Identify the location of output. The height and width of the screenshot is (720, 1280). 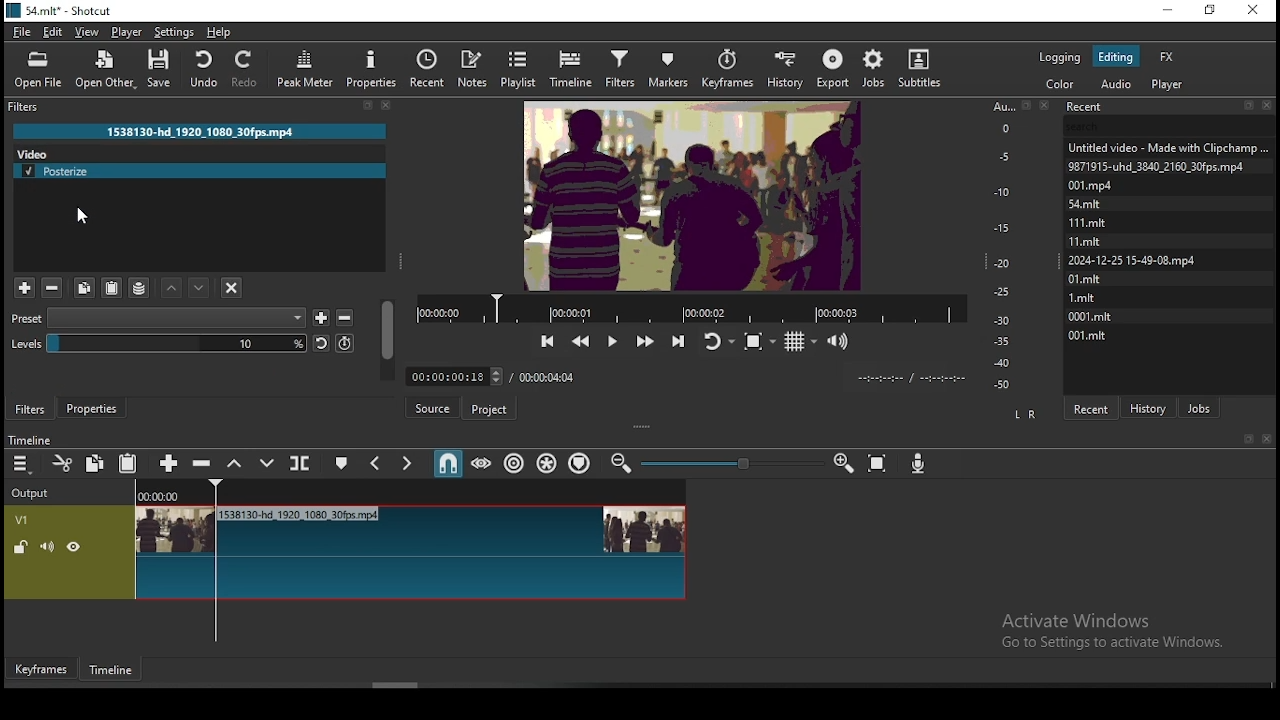
(37, 490).